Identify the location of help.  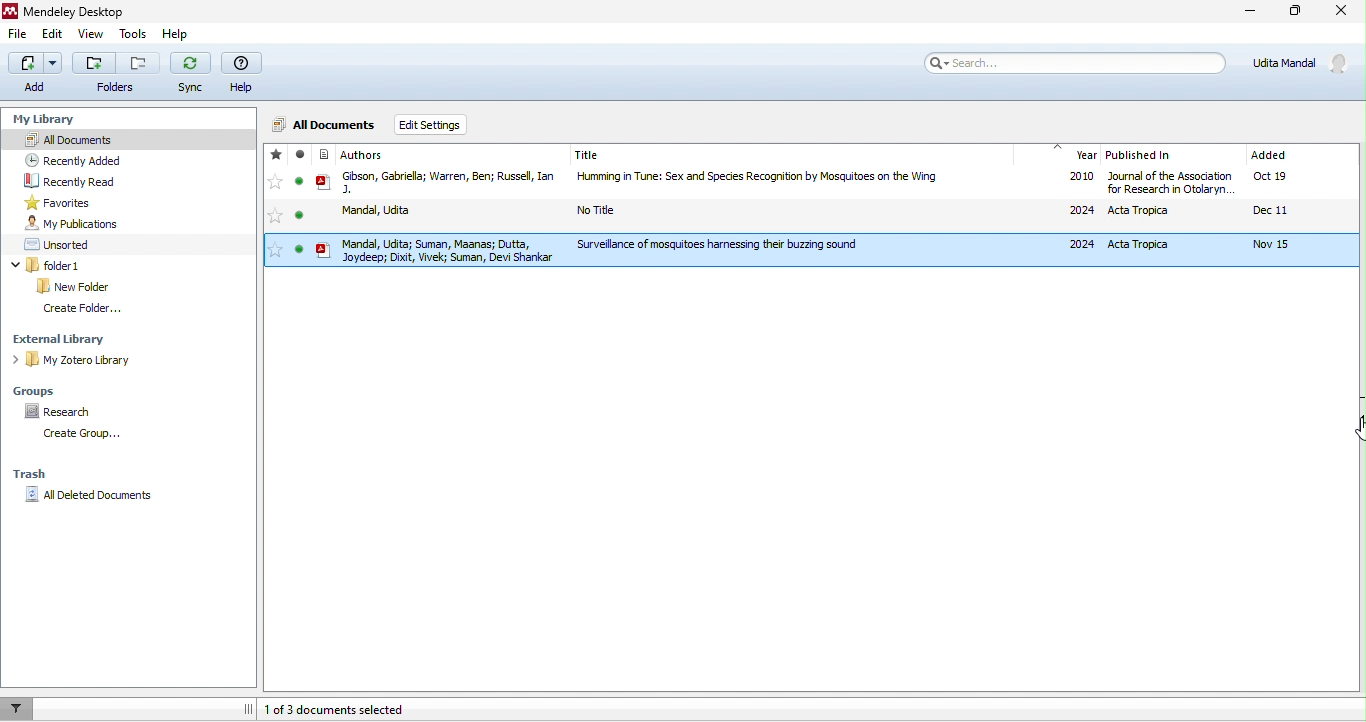
(245, 71).